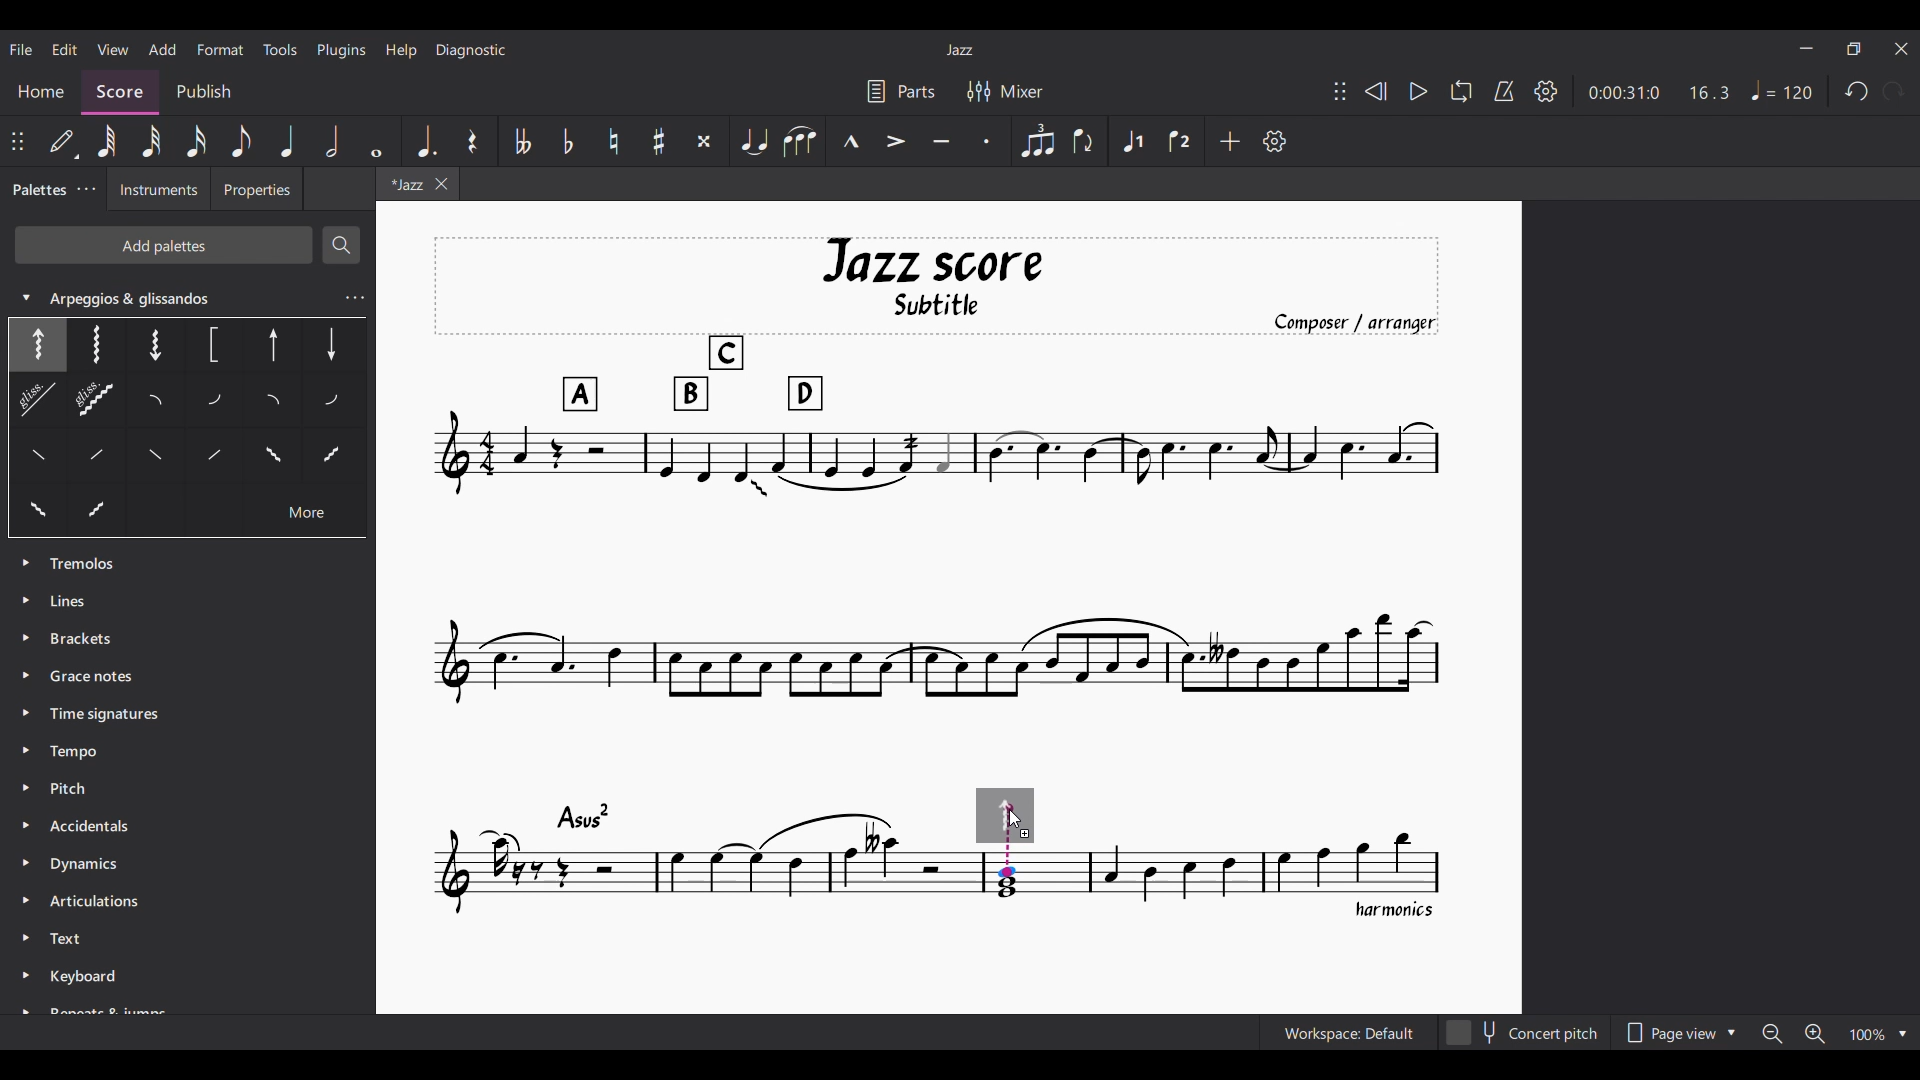  What do you see at coordinates (195, 141) in the screenshot?
I see `16th note` at bounding box center [195, 141].